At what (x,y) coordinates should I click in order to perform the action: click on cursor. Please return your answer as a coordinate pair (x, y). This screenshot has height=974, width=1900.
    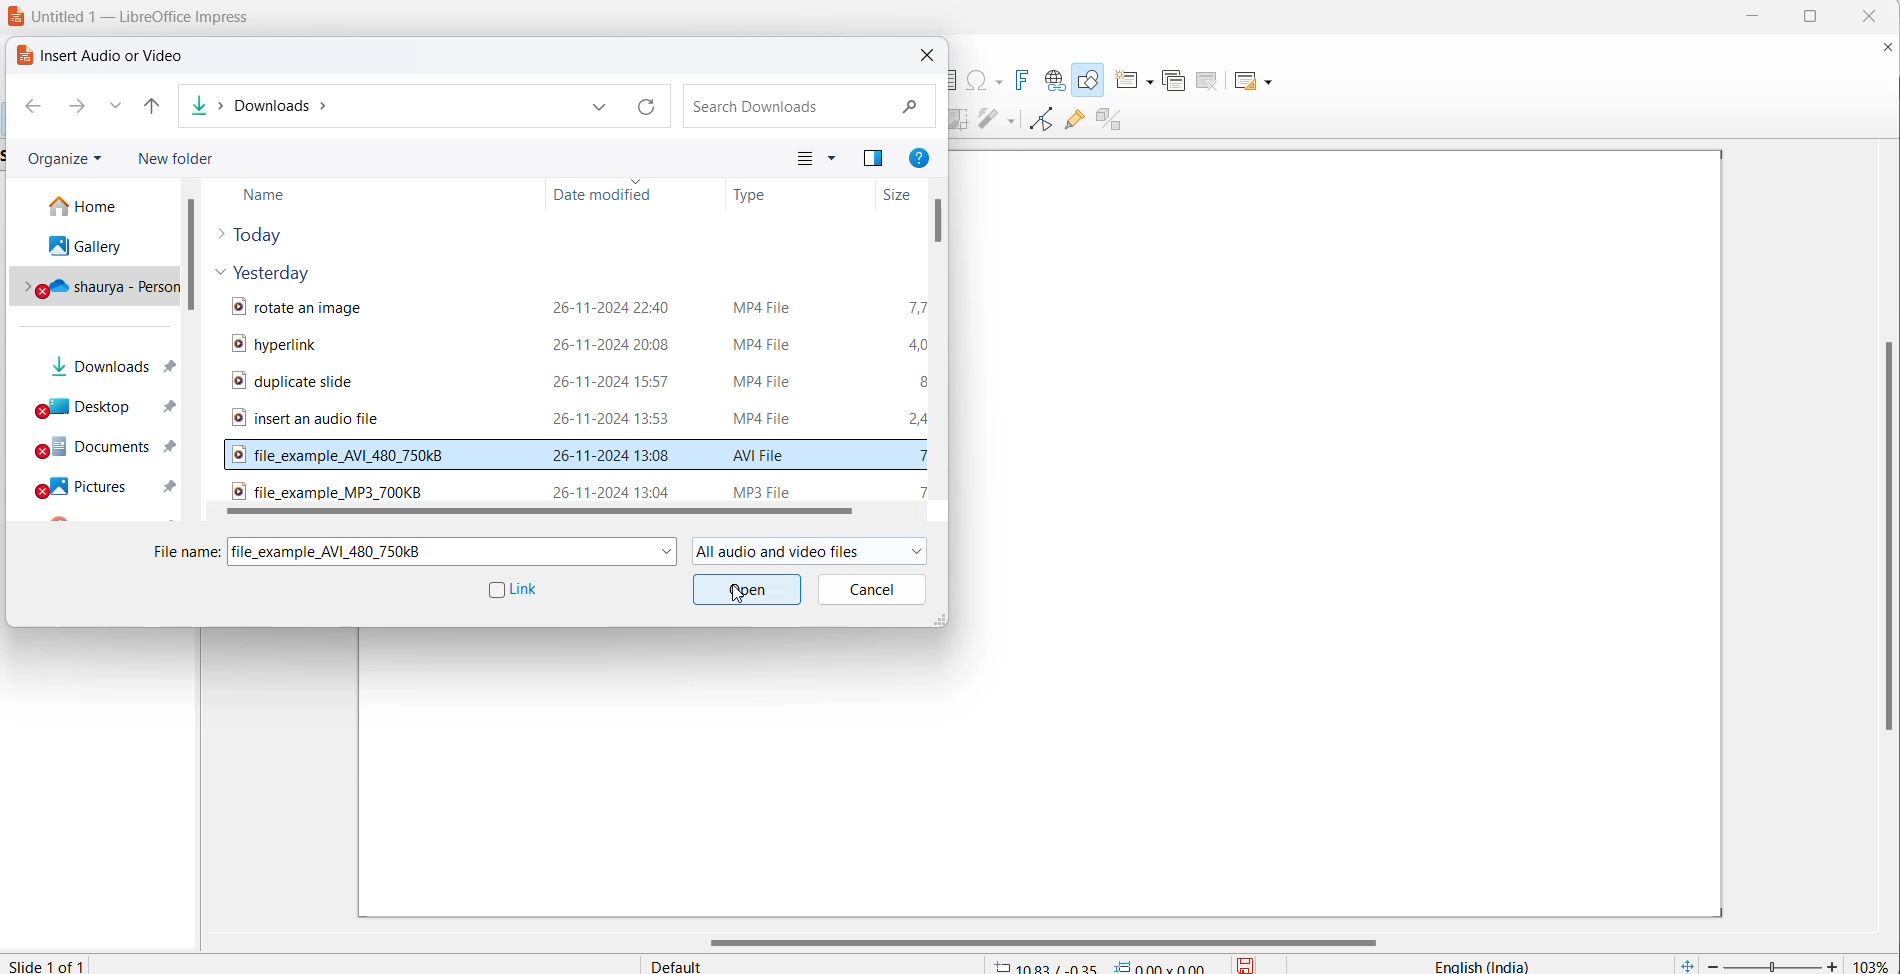
    Looking at the image, I should click on (740, 598).